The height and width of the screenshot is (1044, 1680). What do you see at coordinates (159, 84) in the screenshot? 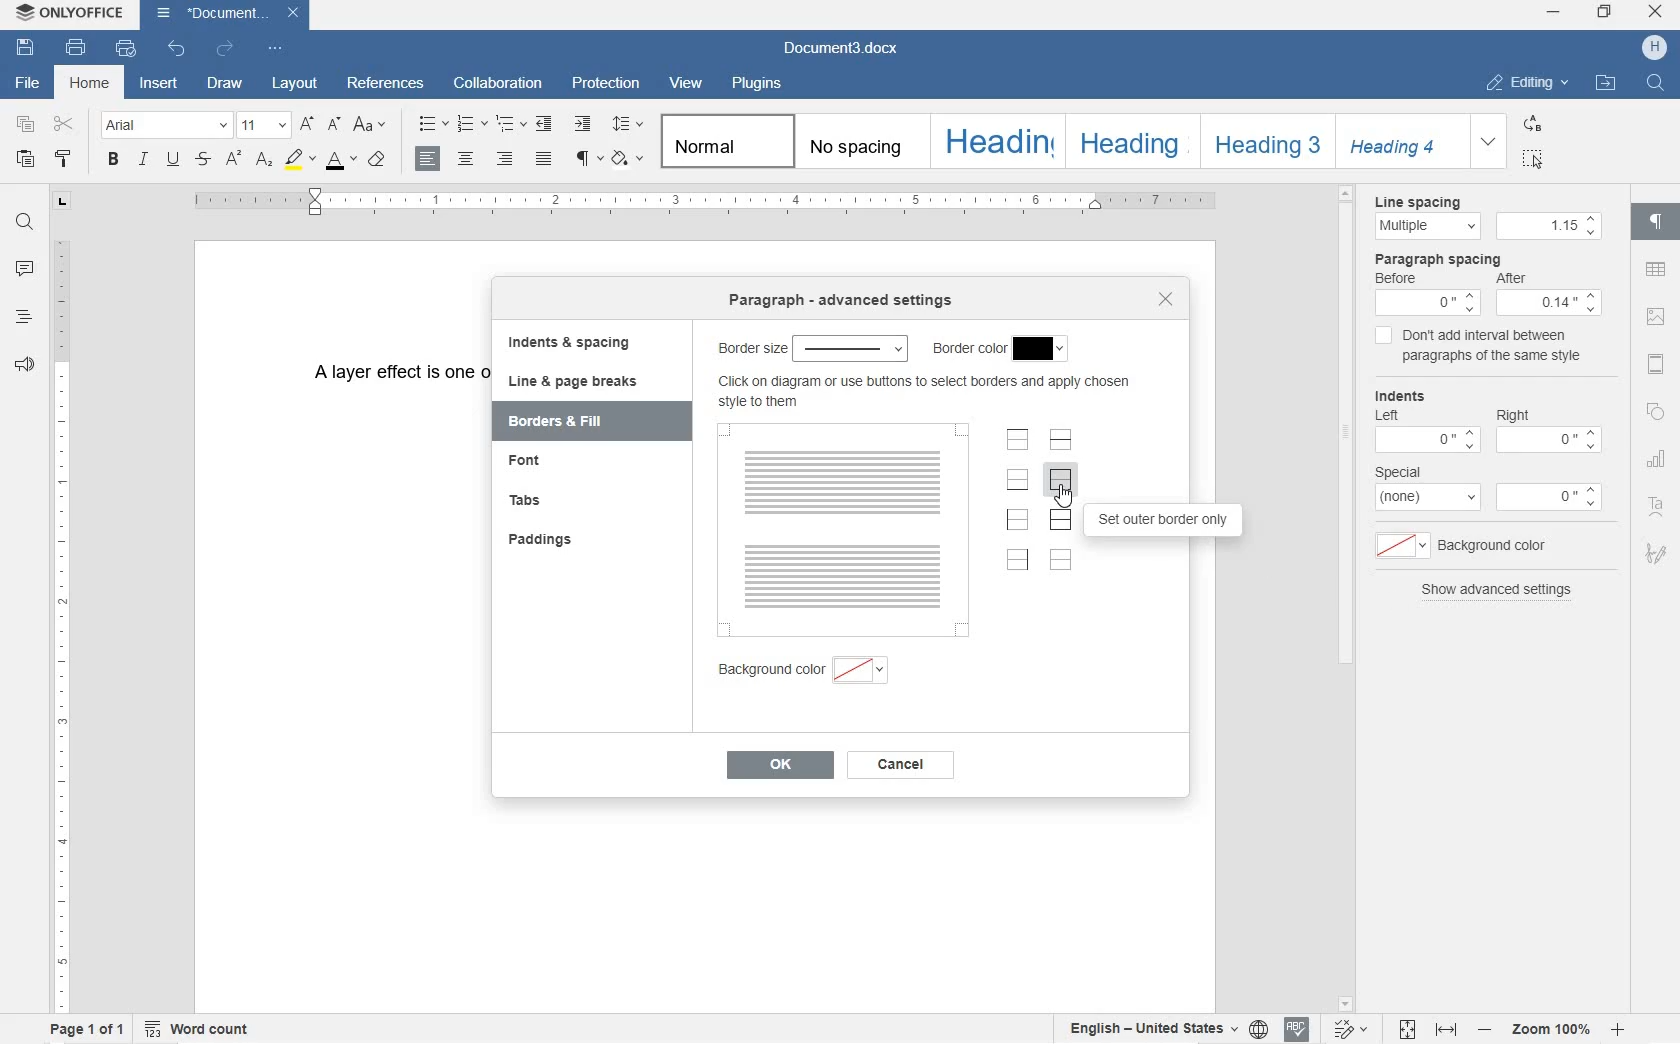
I see `INSERT` at bounding box center [159, 84].